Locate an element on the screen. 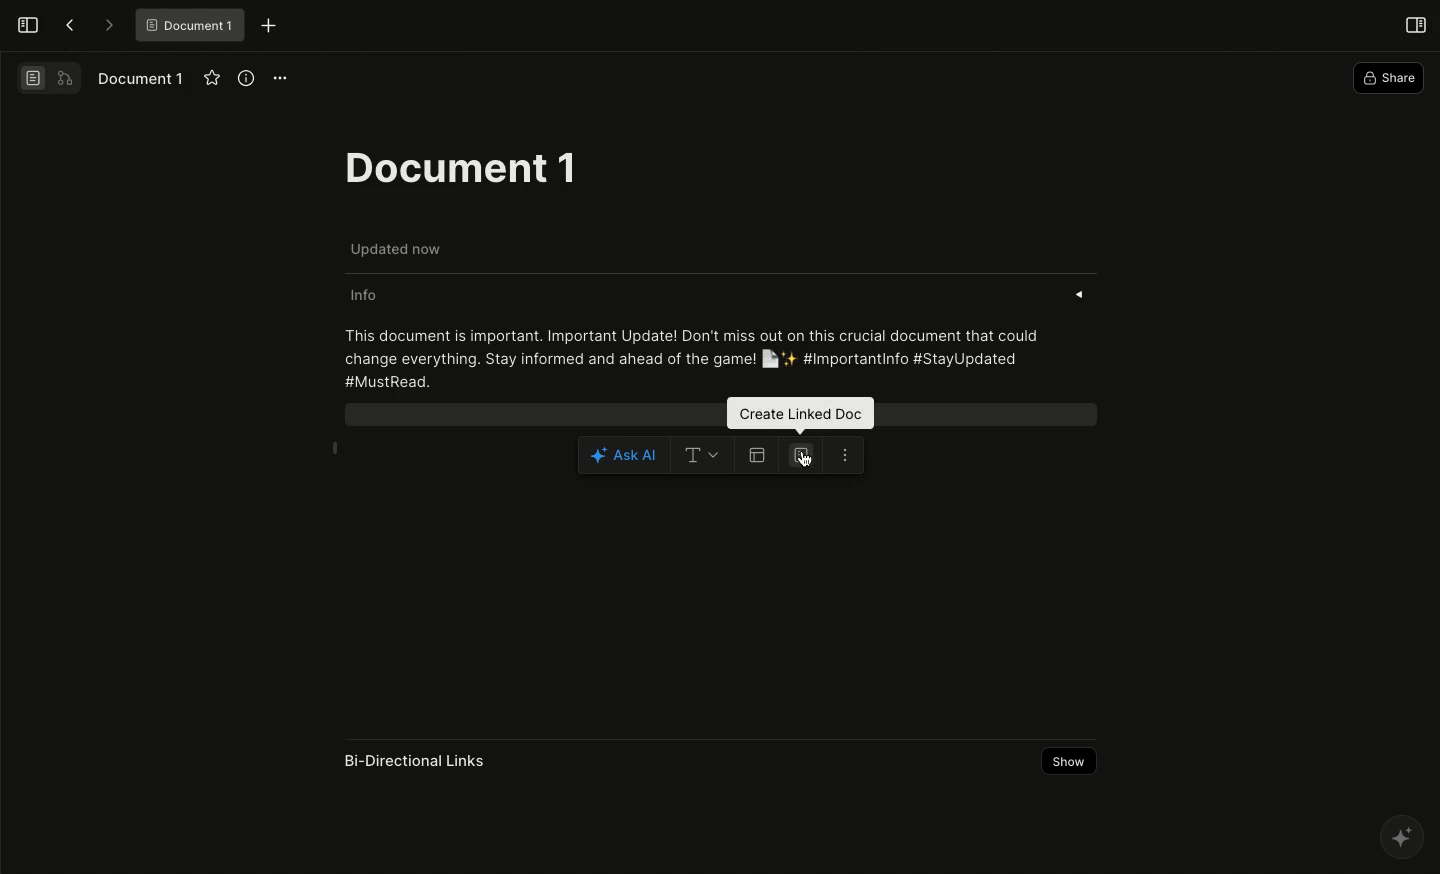 This screenshot has height=874, width=1440. Open sidebar is located at coordinates (28, 26).